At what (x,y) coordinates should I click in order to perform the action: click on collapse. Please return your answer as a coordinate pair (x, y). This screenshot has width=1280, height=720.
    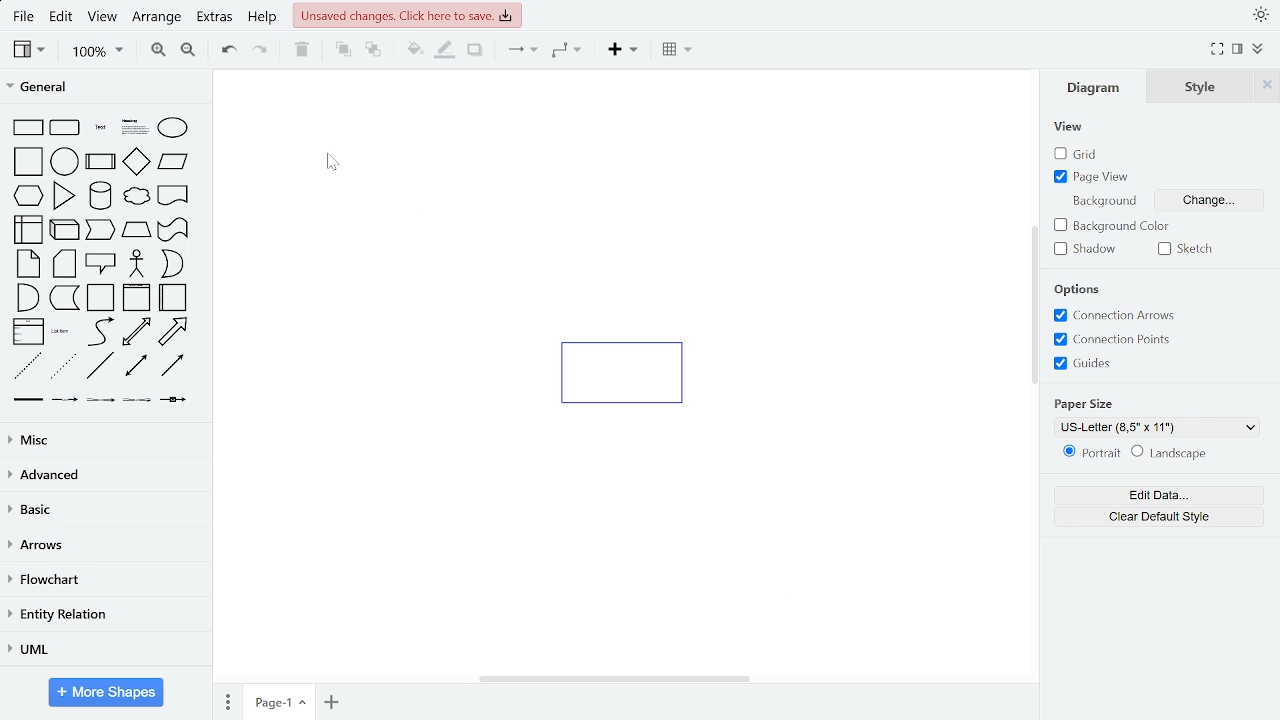
    Looking at the image, I should click on (1238, 51).